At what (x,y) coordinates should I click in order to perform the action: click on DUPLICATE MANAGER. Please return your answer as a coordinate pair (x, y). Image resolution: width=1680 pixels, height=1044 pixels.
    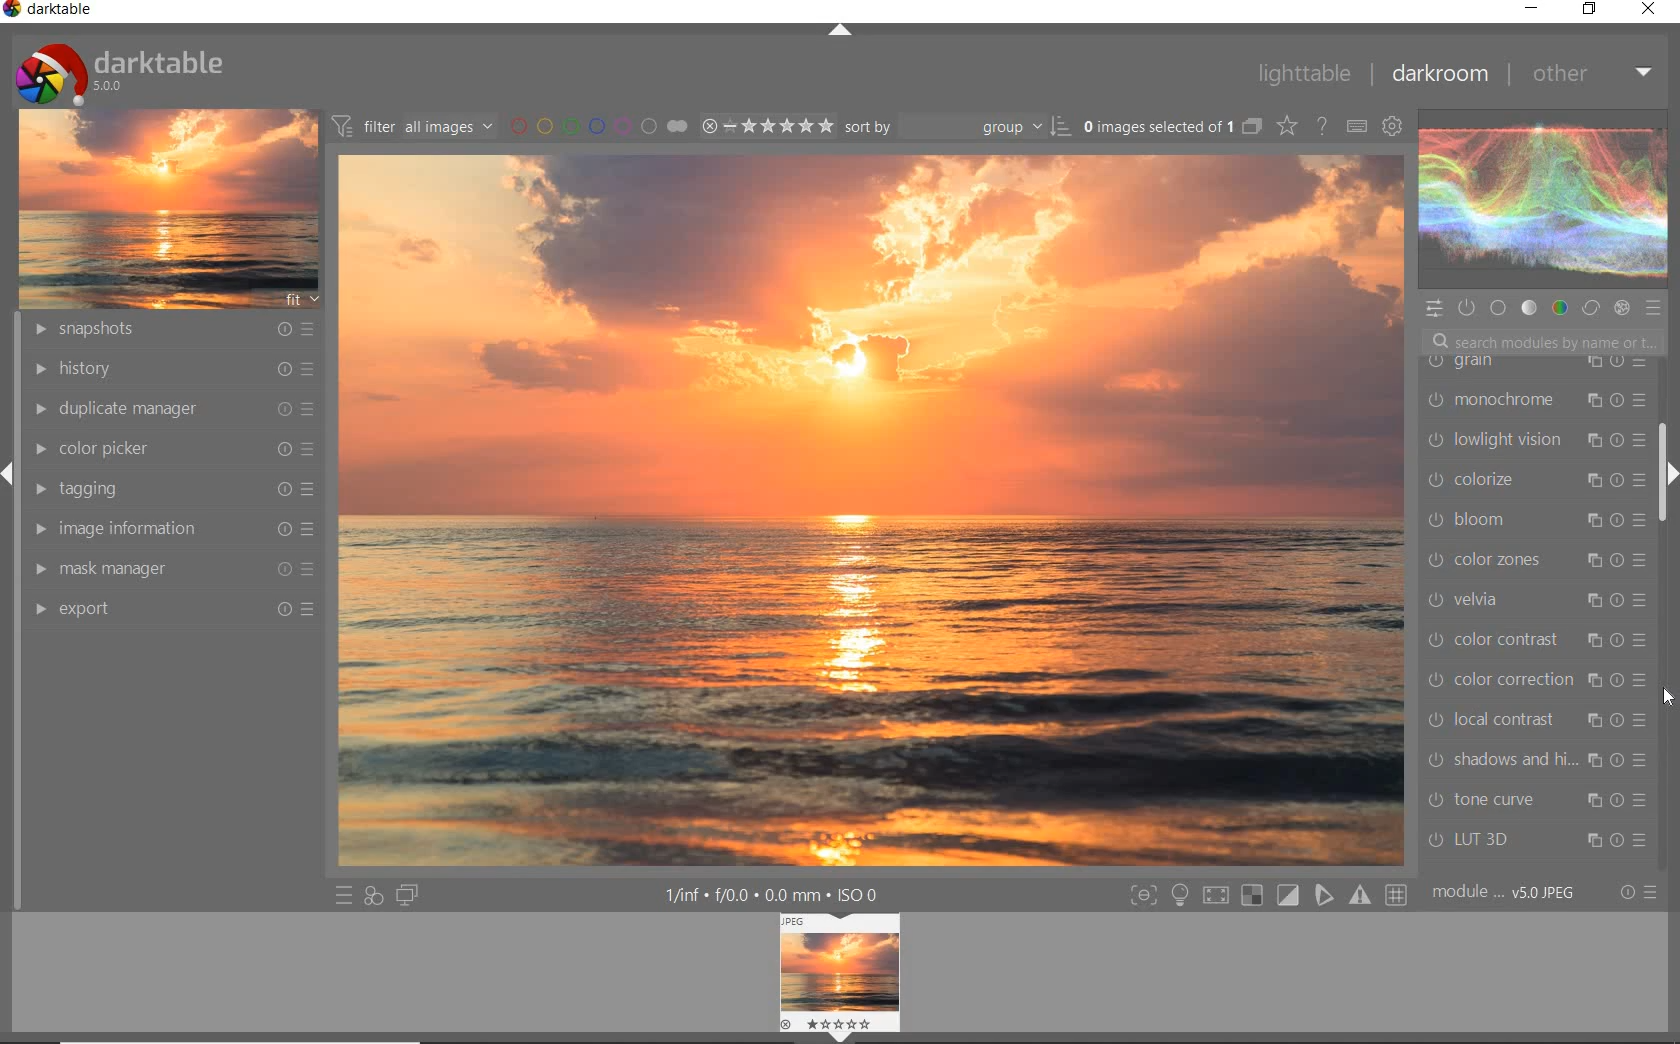
    Looking at the image, I should click on (170, 406).